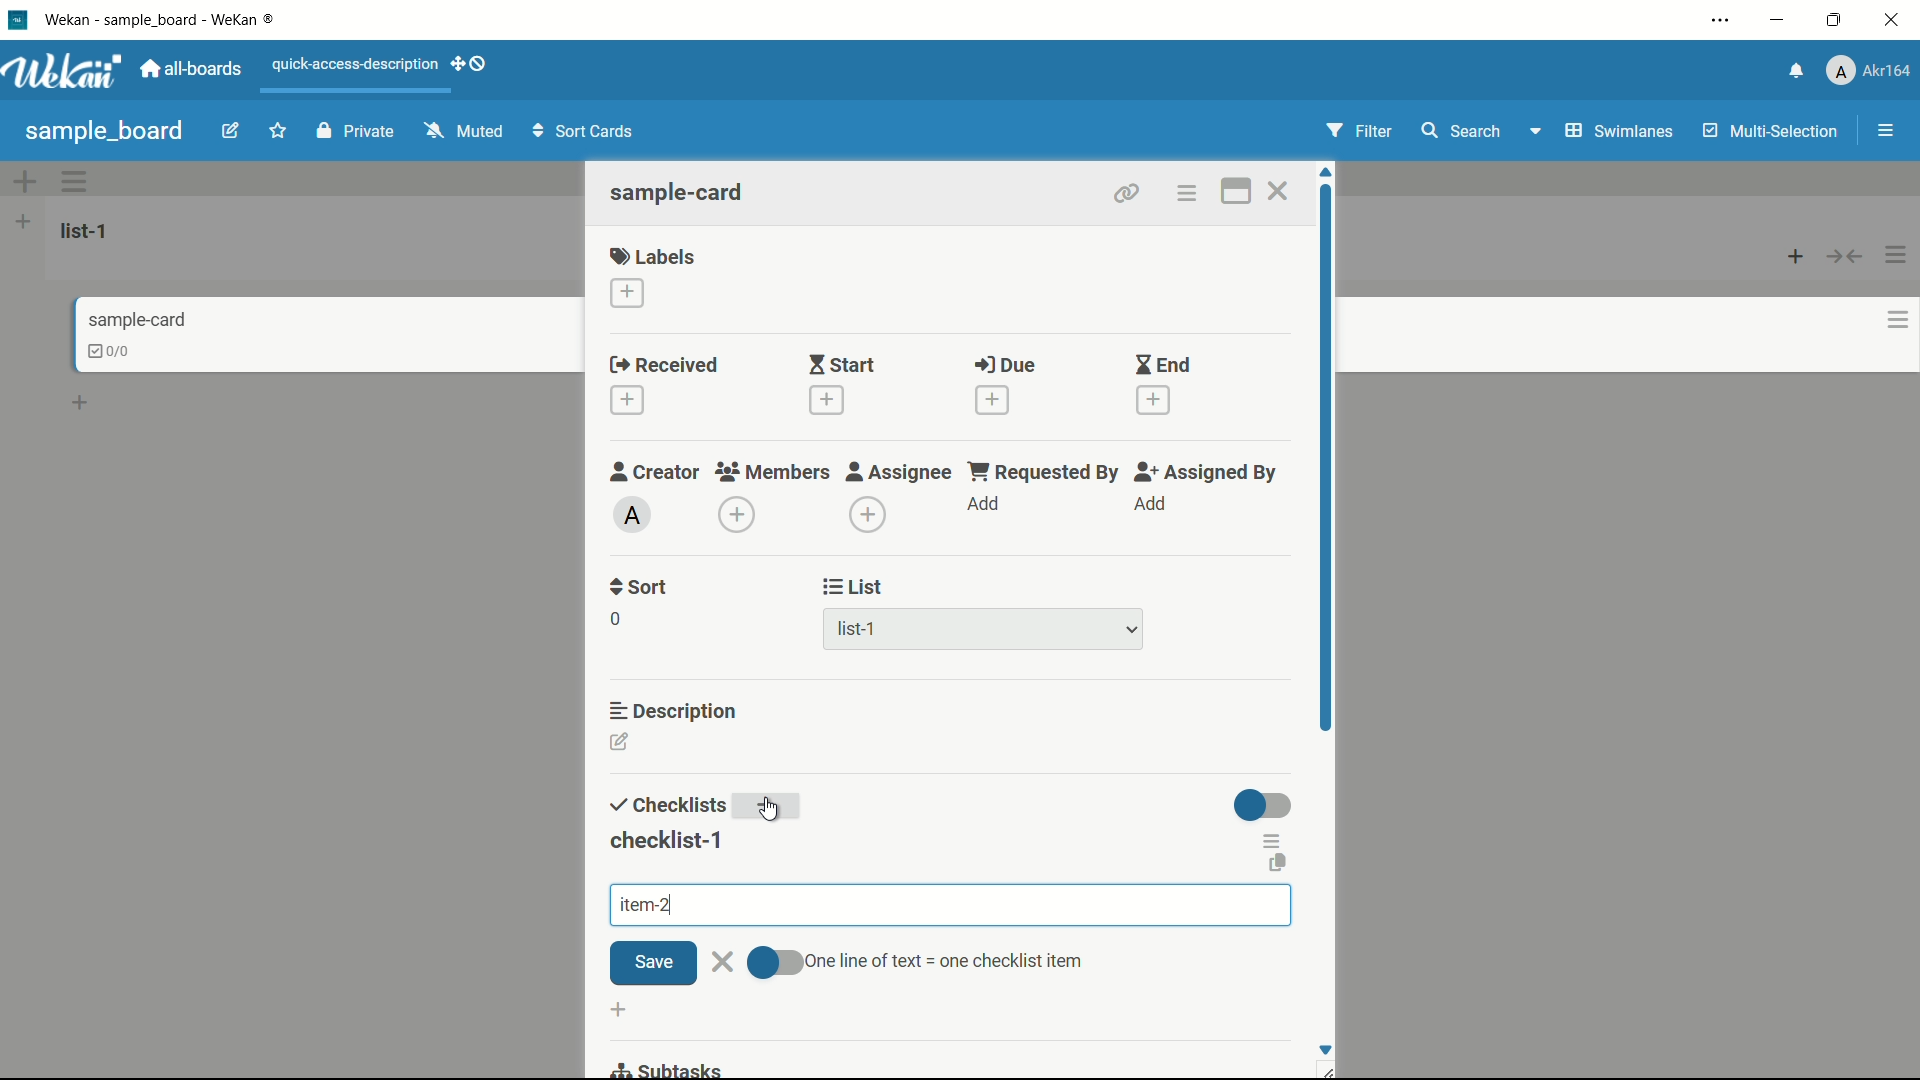 Image resolution: width=1920 pixels, height=1080 pixels. Describe the element at coordinates (356, 133) in the screenshot. I see `private` at that location.